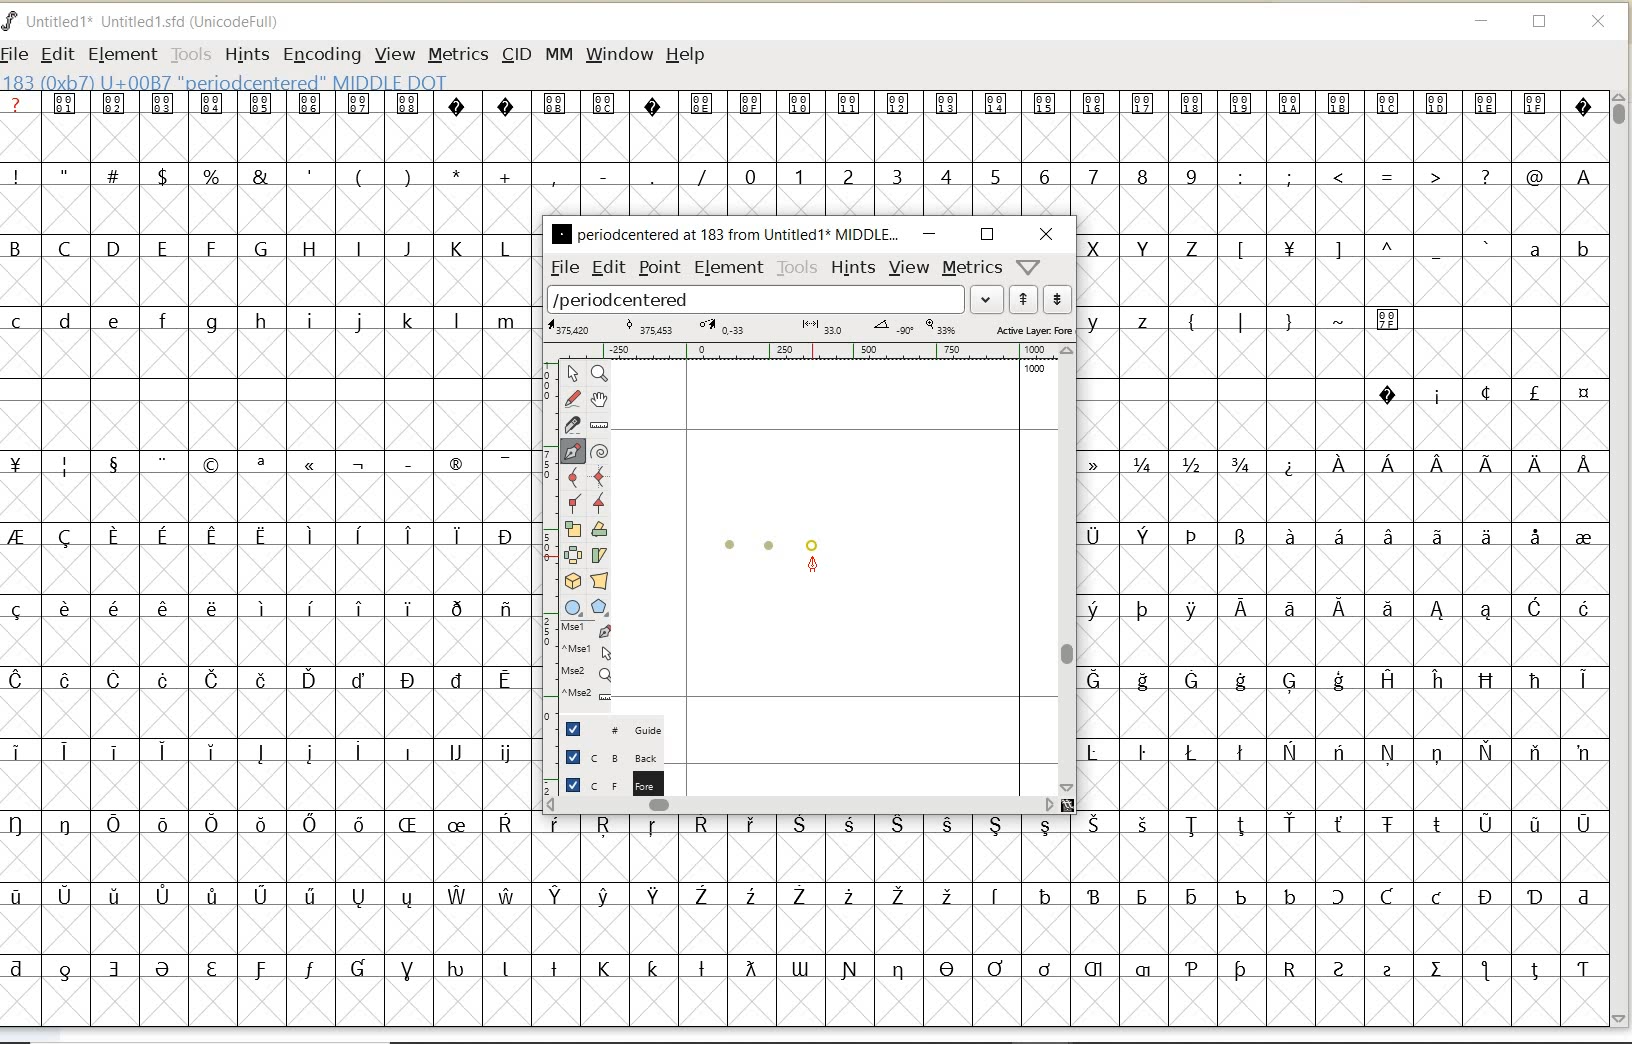 The height and width of the screenshot is (1044, 1632). I want to click on Magnify, so click(599, 374).